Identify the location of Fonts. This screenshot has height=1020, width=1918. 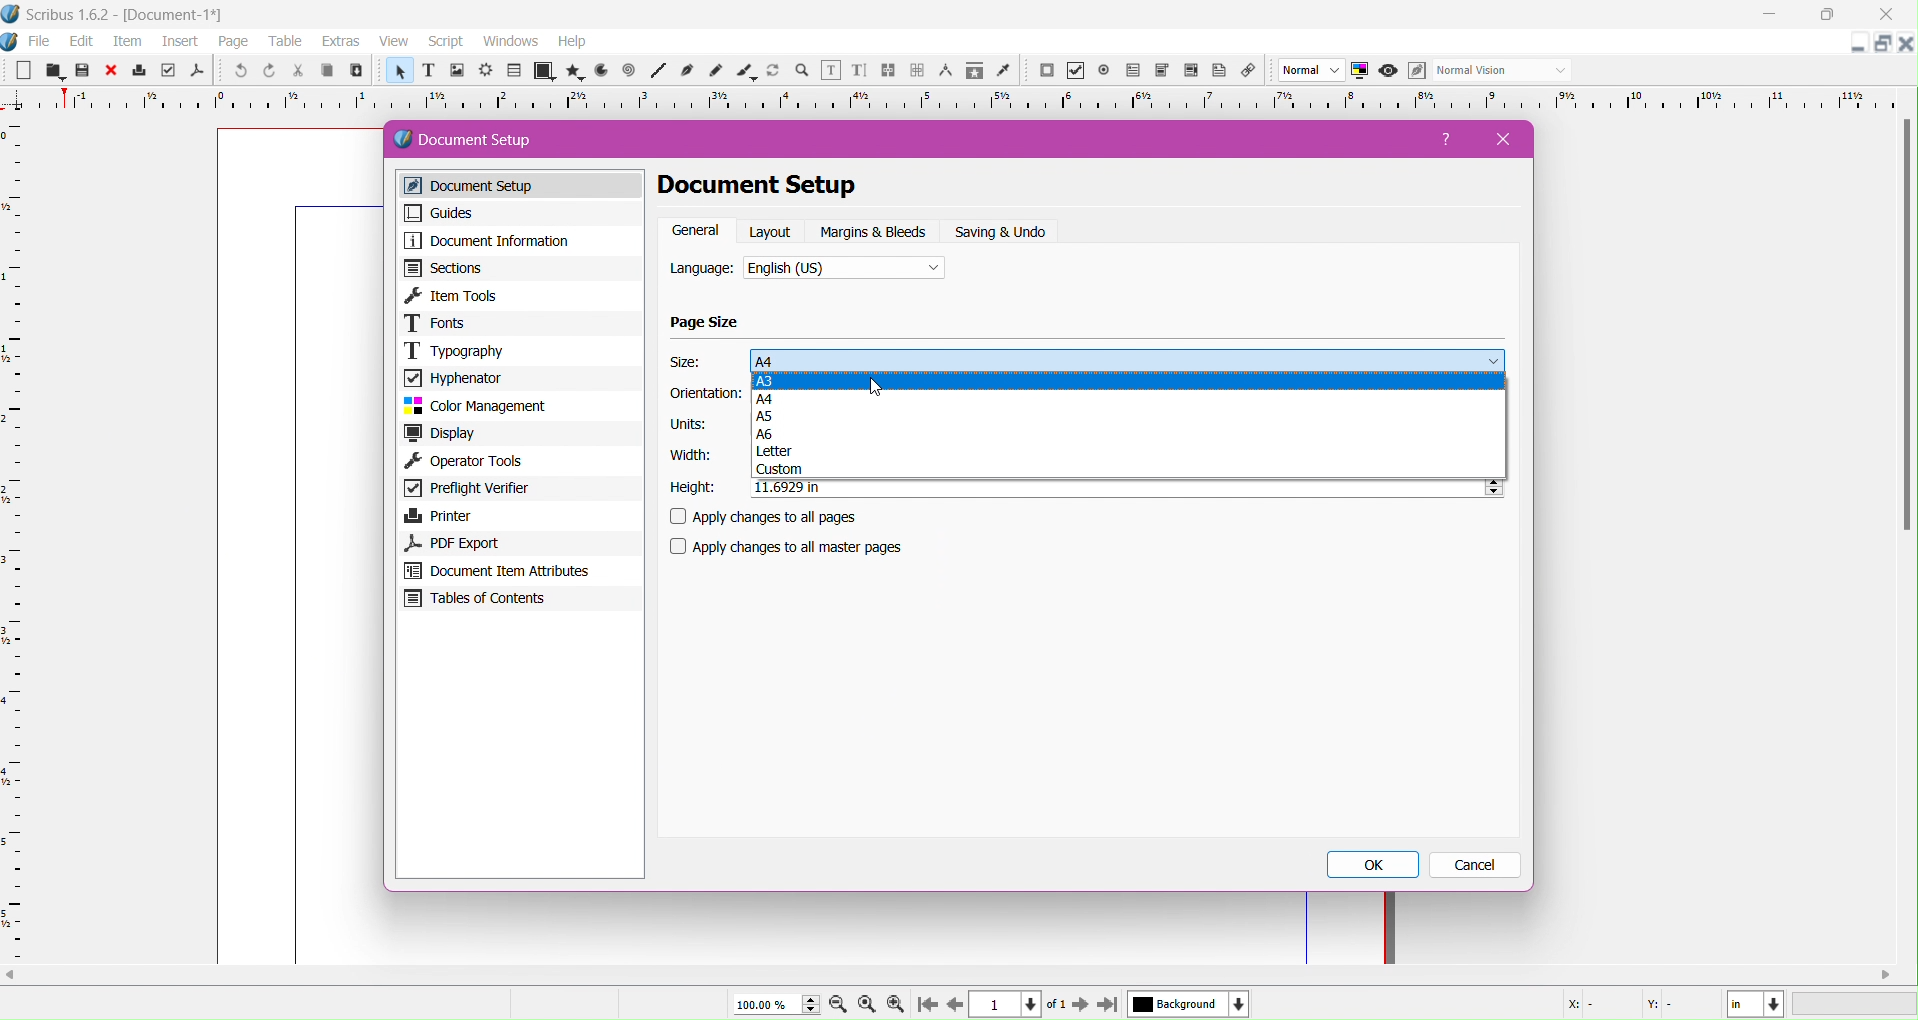
(521, 323).